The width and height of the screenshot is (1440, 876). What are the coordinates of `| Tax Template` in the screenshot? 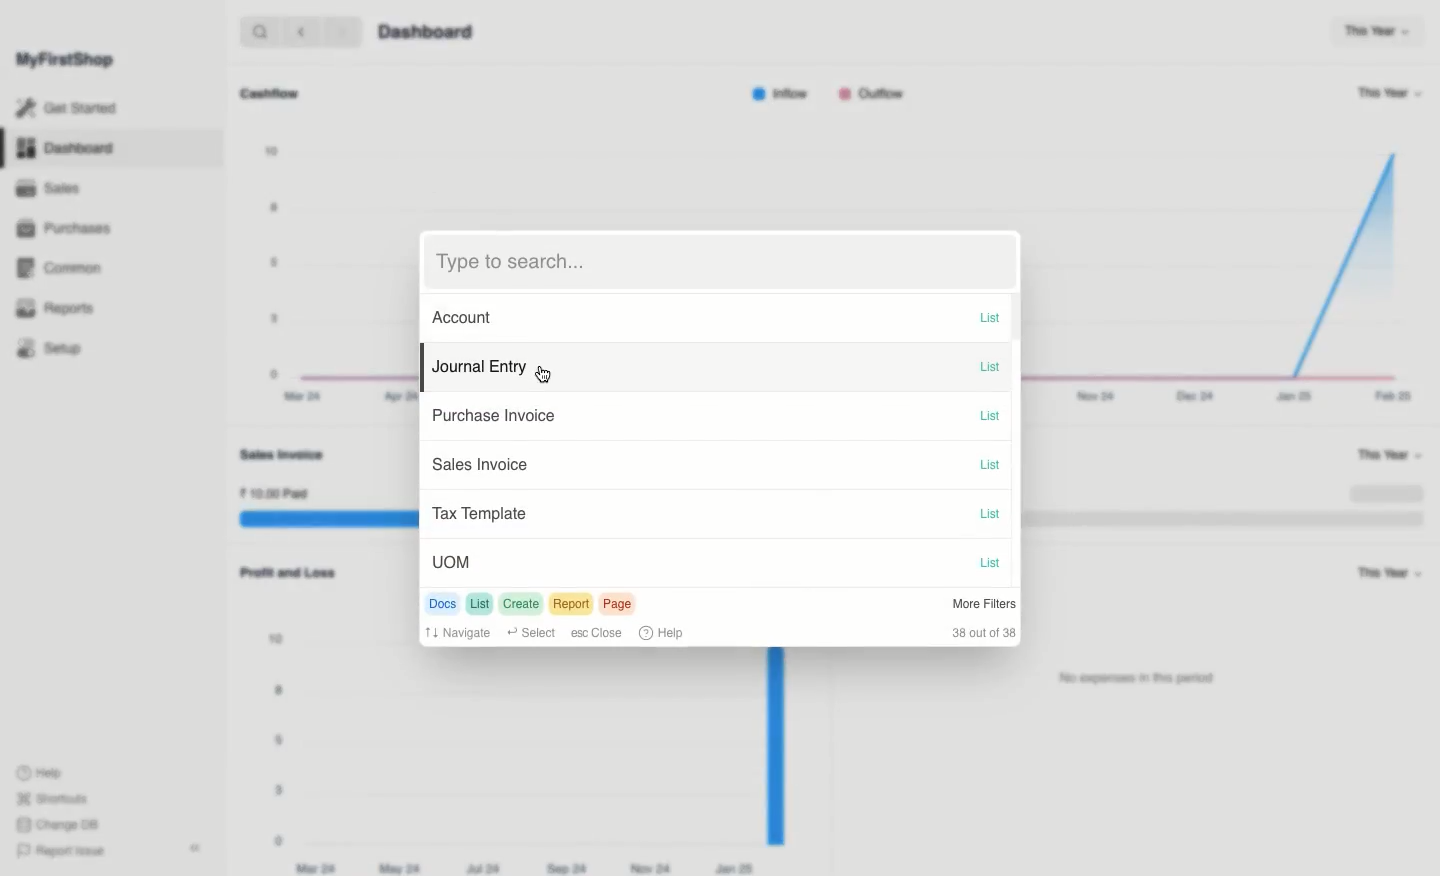 It's located at (479, 515).